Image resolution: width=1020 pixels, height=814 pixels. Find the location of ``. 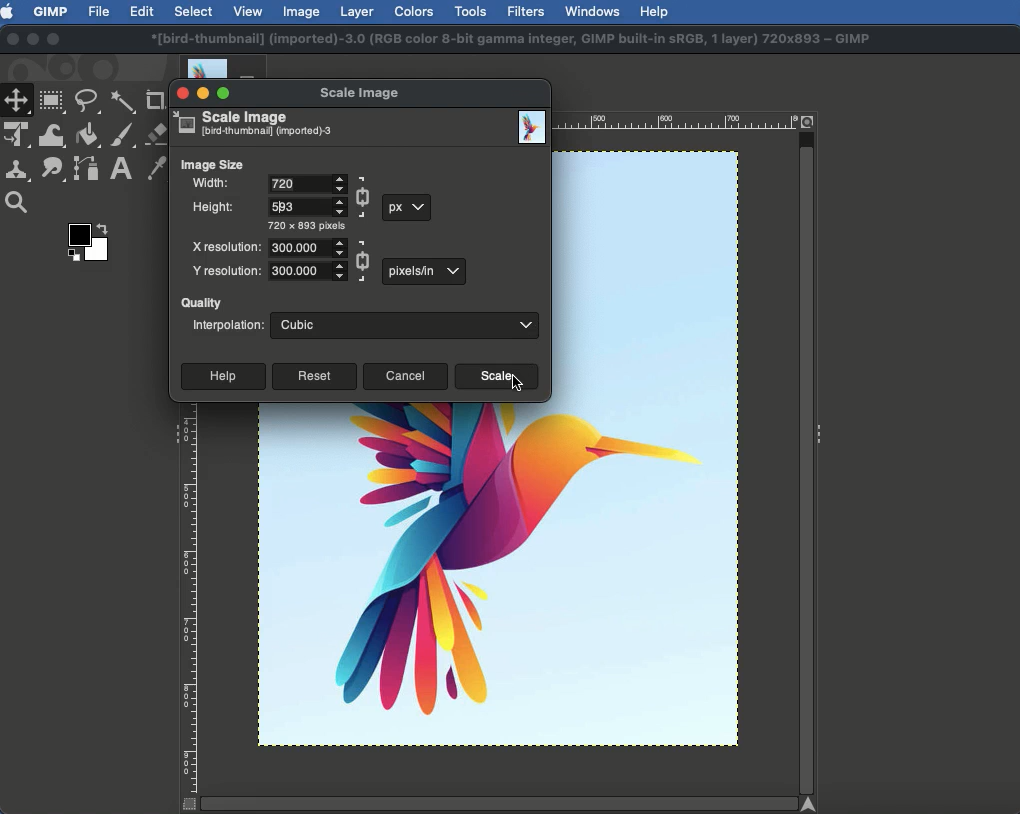

 is located at coordinates (306, 184).